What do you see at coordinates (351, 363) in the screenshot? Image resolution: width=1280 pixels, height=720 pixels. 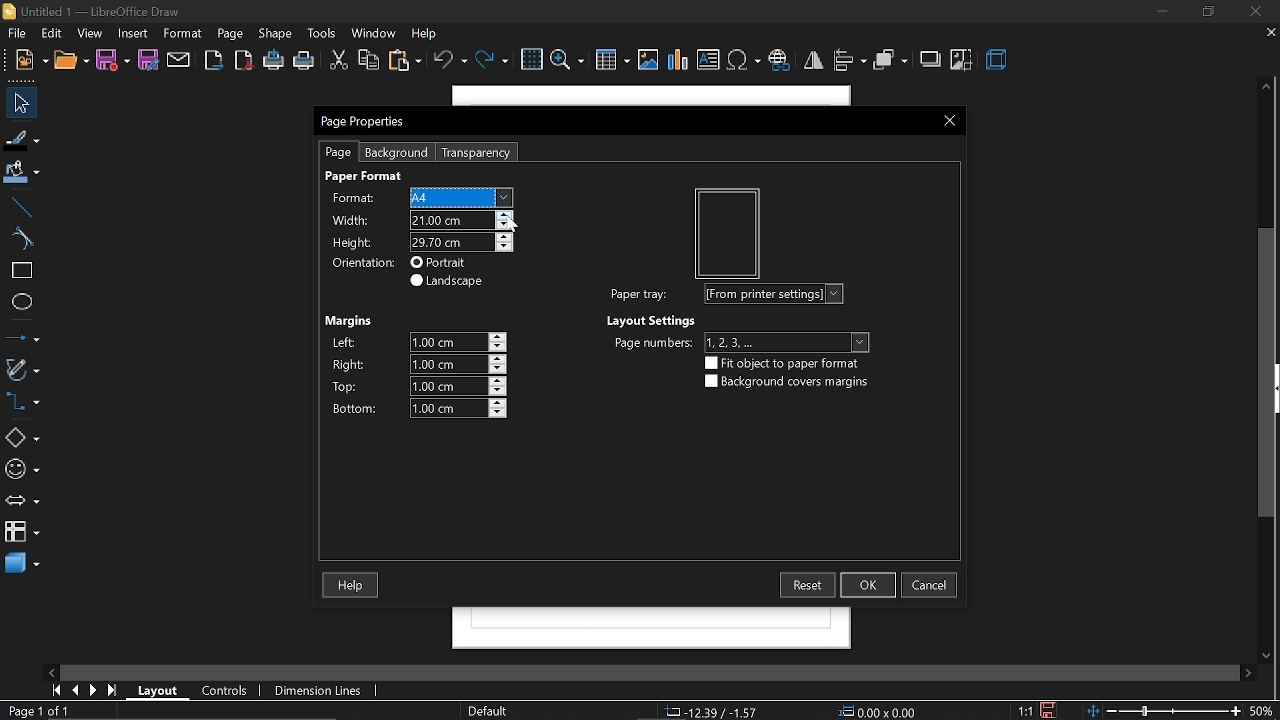 I see `right margins` at bounding box center [351, 363].